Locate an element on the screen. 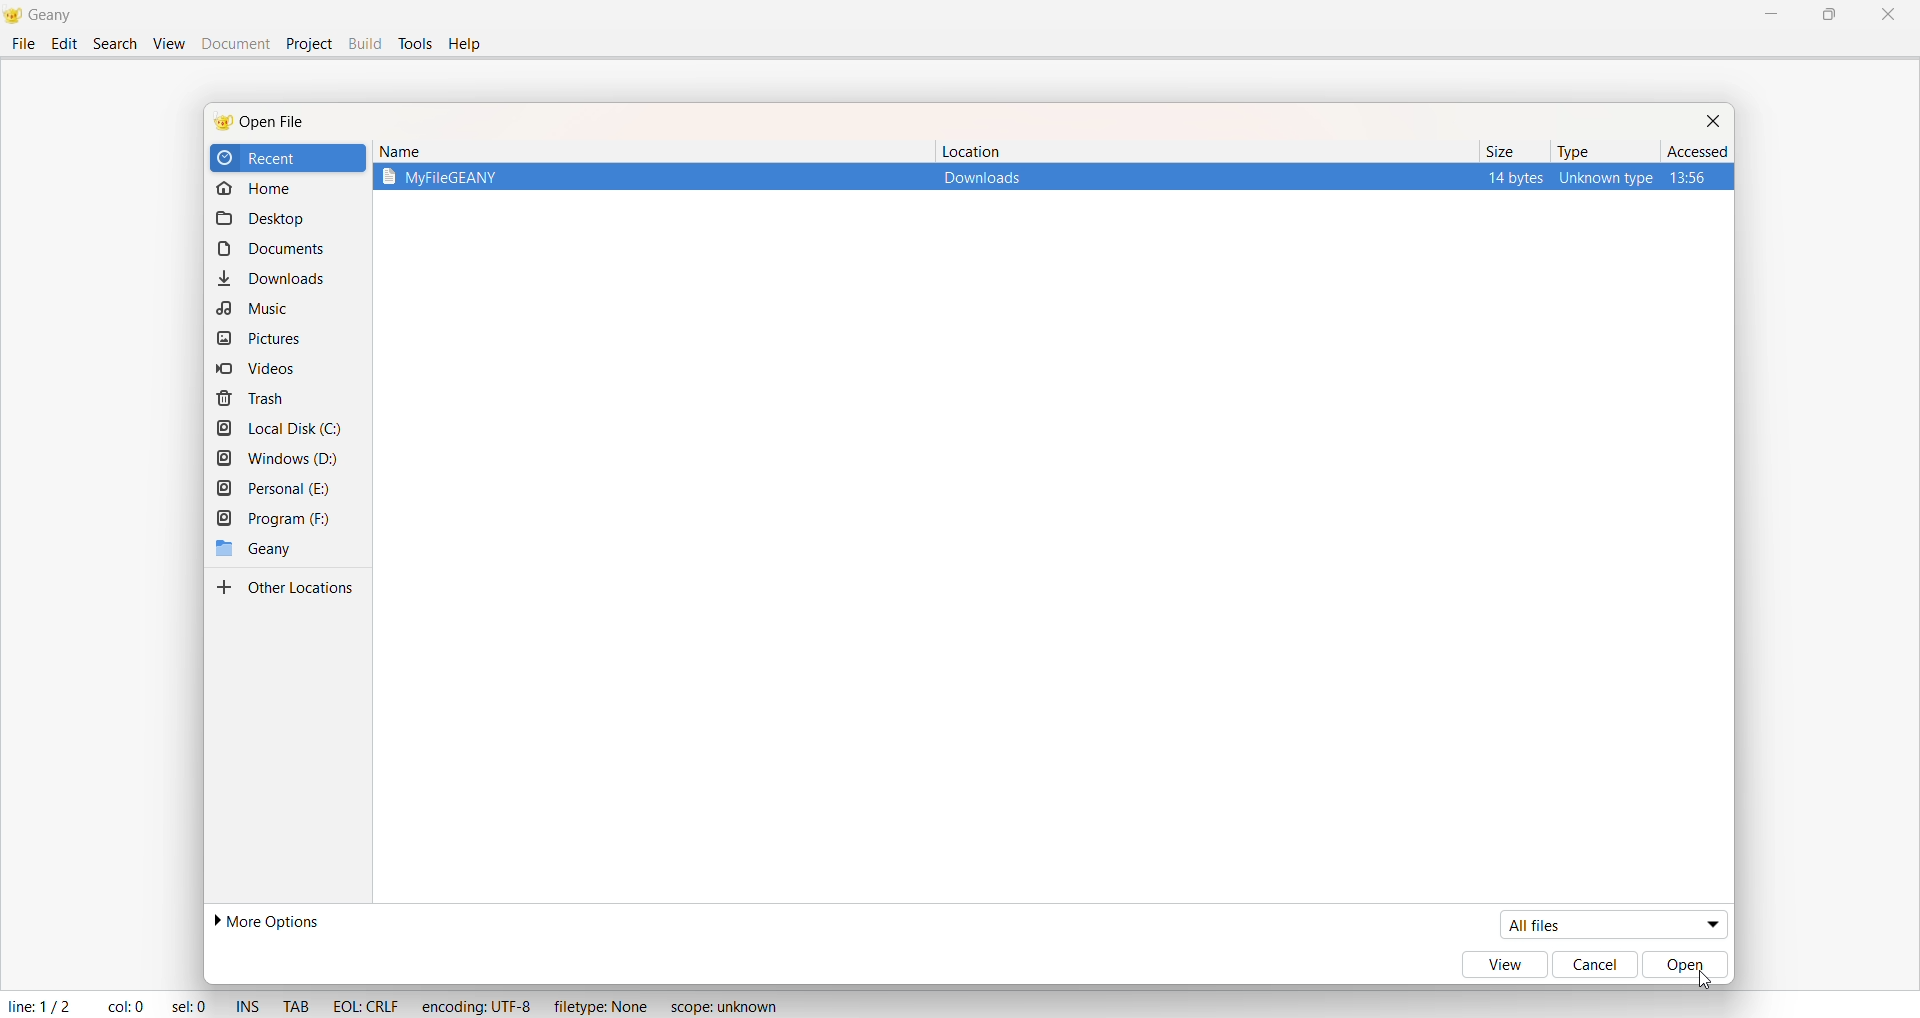  Close is located at coordinates (1888, 15).